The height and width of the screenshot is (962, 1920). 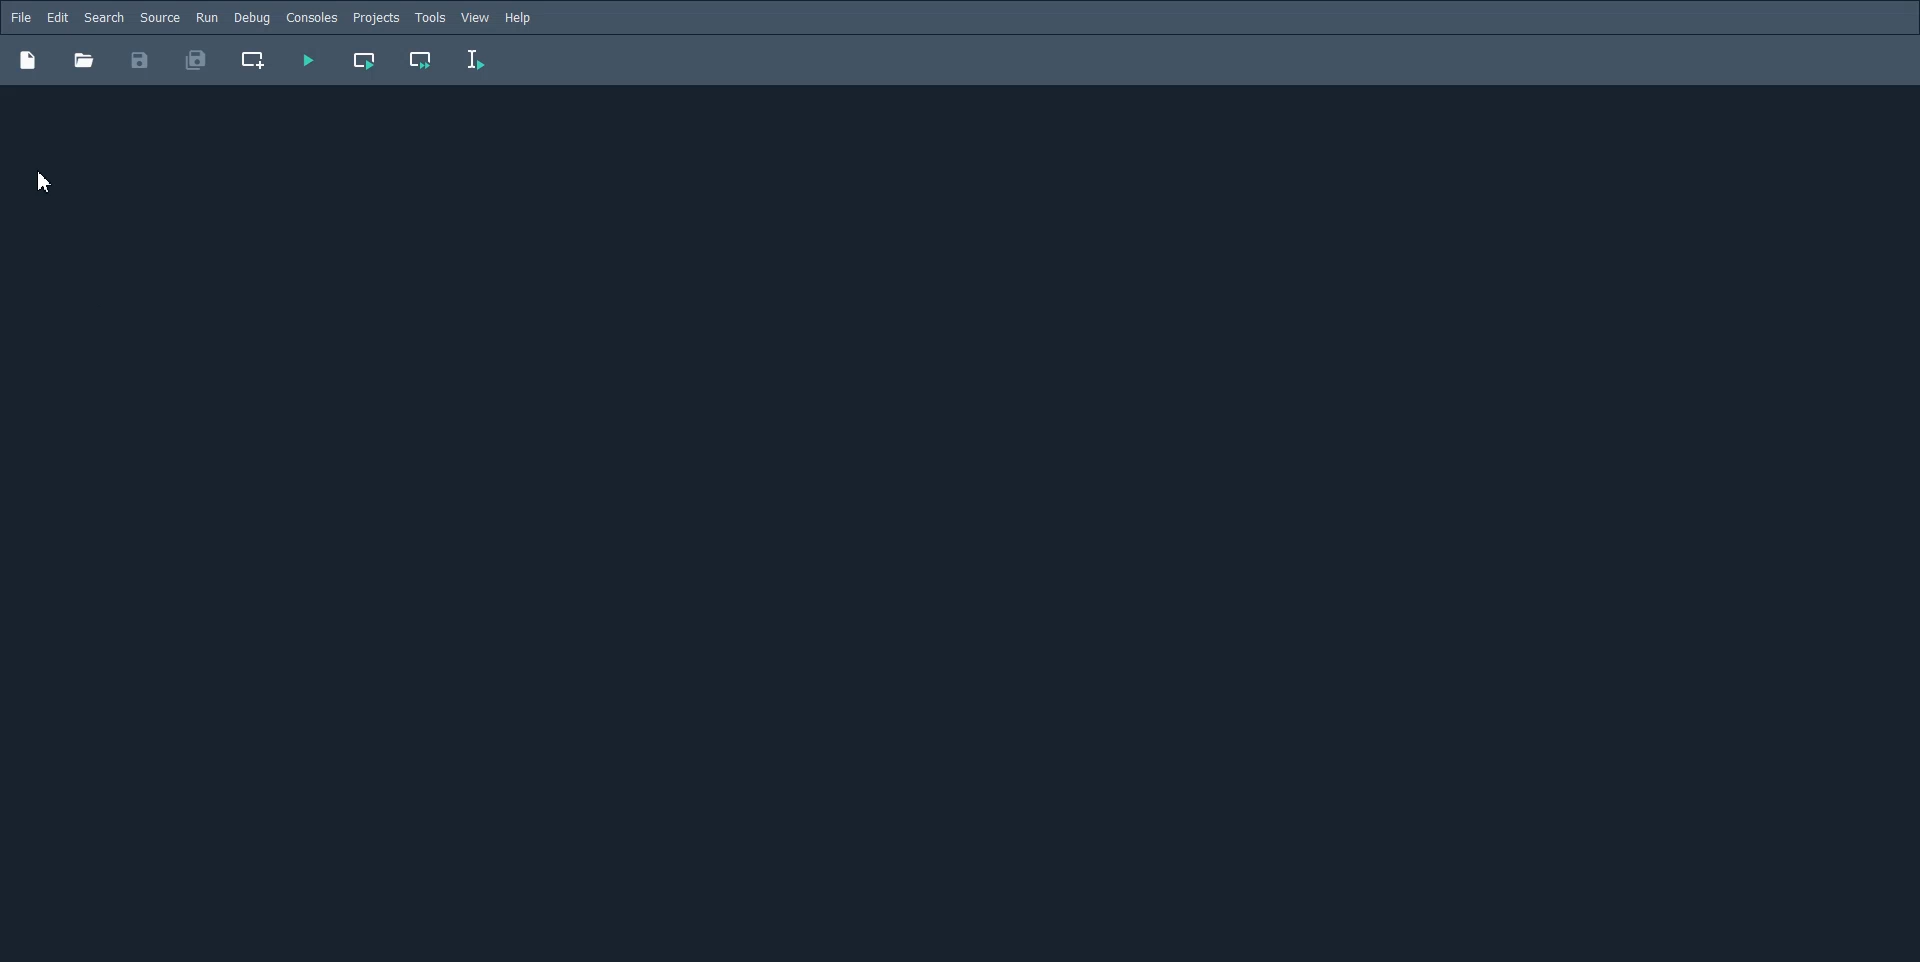 What do you see at coordinates (104, 18) in the screenshot?
I see `Search` at bounding box center [104, 18].